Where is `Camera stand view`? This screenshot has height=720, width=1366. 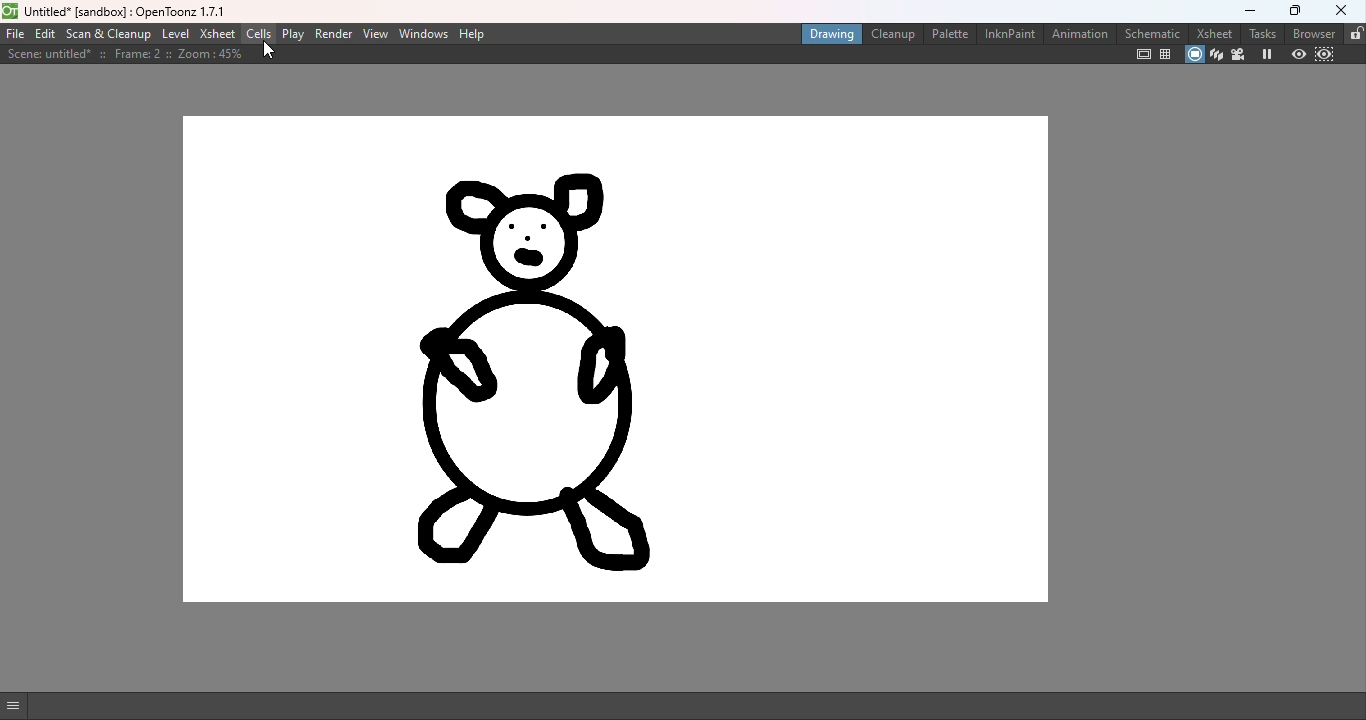 Camera stand view is located at coordinates (1192, 54).